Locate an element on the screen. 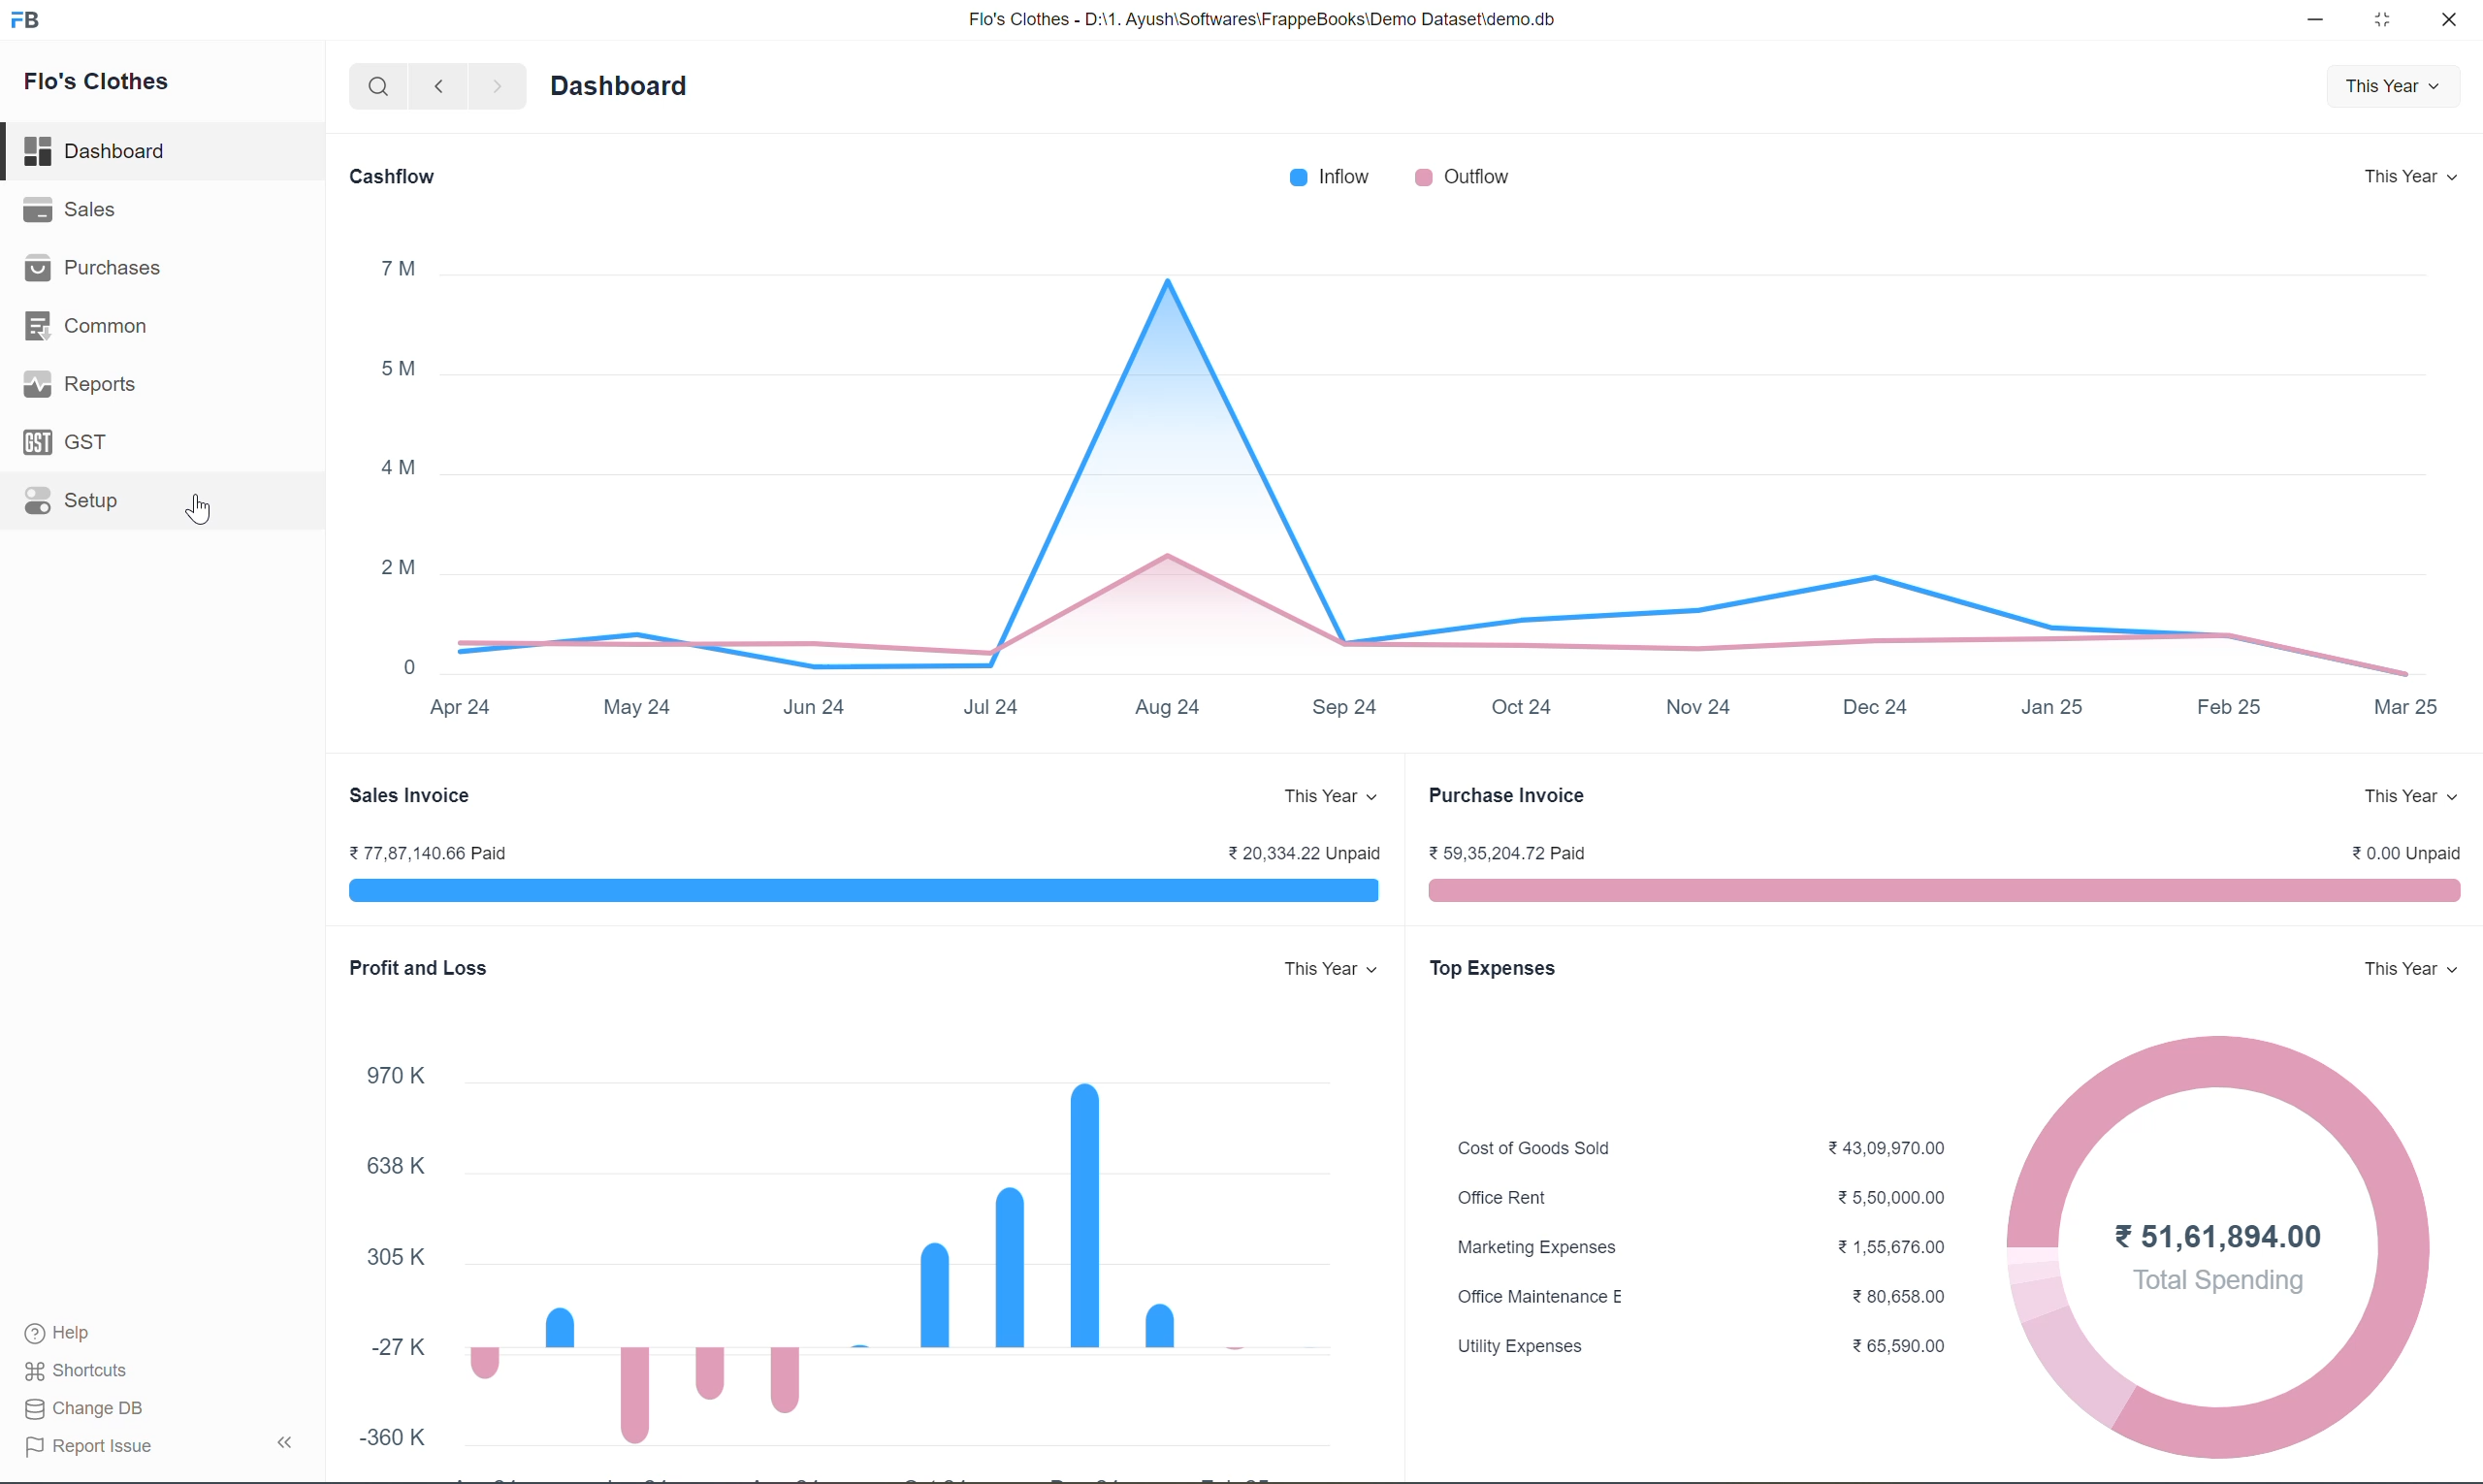 This screenshot has width=2483, height=1484. Purchases is located at coordinates (92, 268).